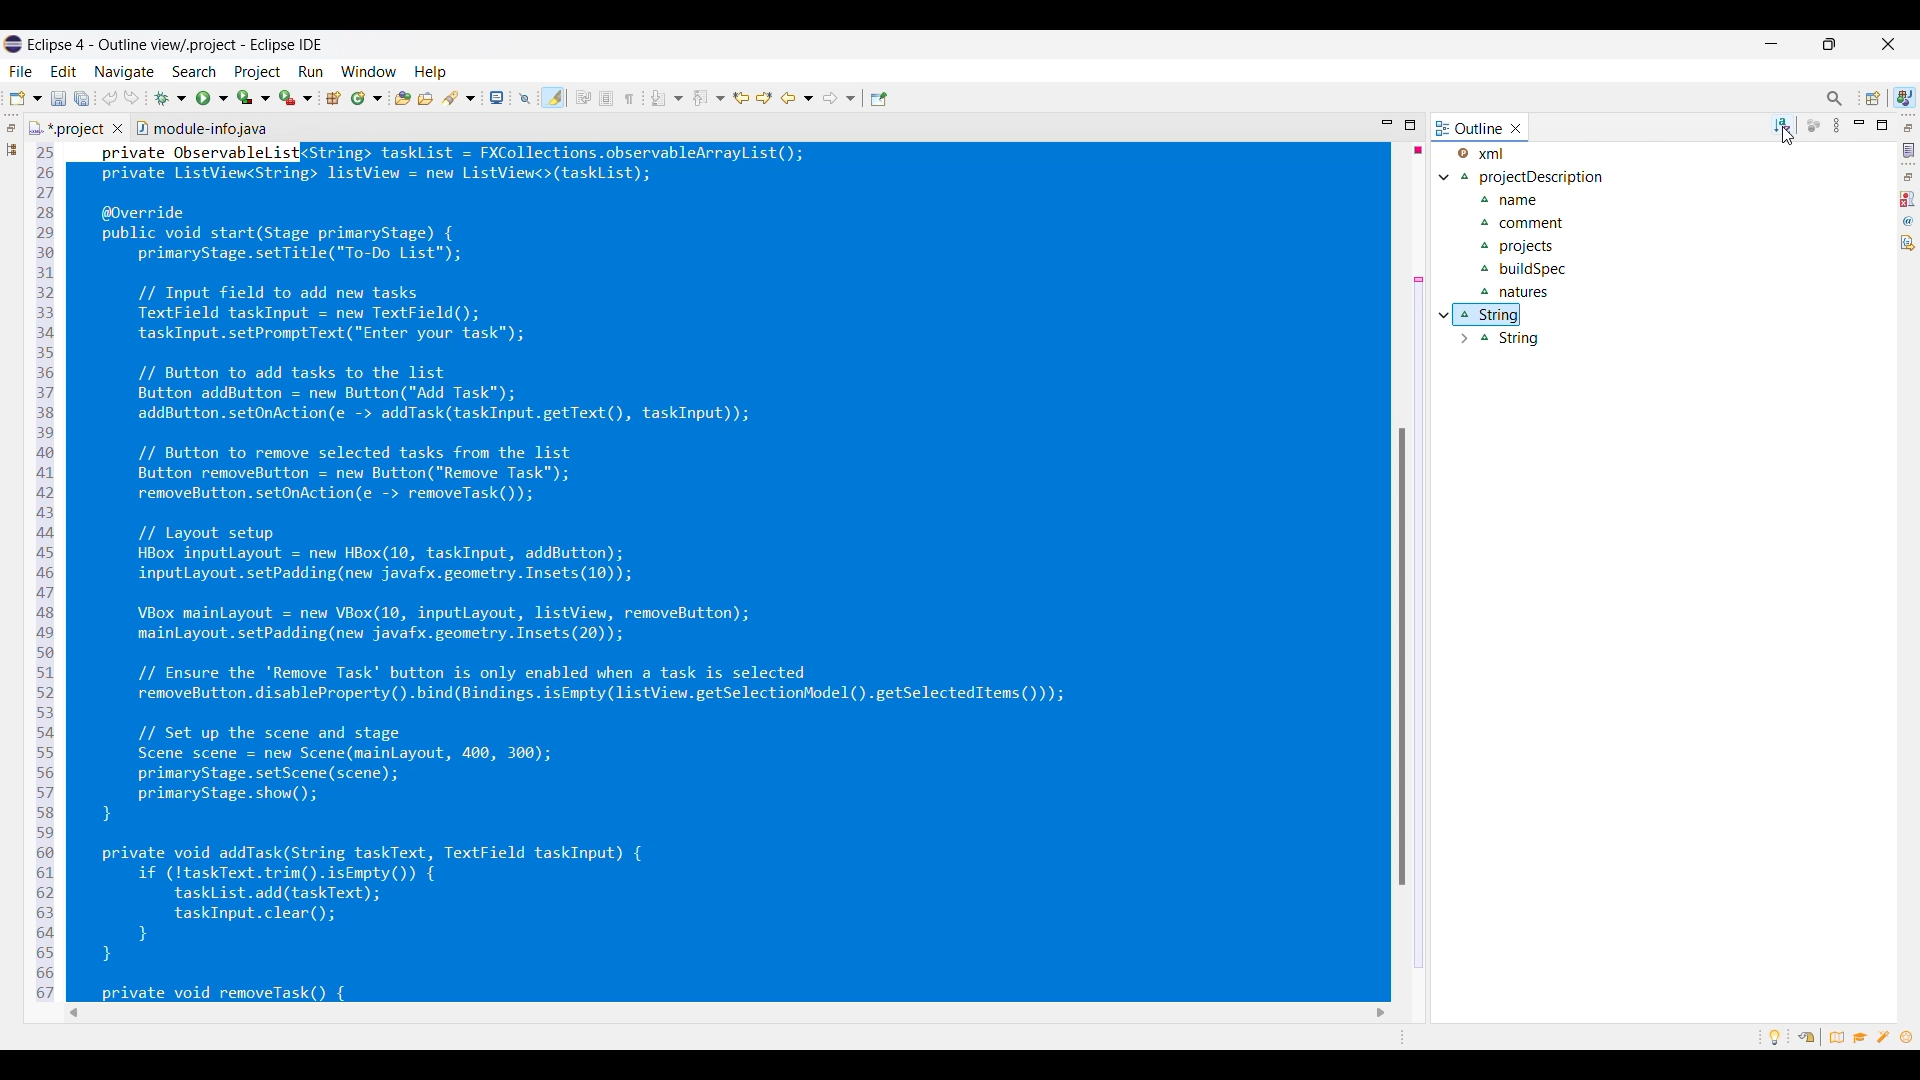 This screenshot has height=1080, width=1920. I want to click on comment, so click(1533, 222).